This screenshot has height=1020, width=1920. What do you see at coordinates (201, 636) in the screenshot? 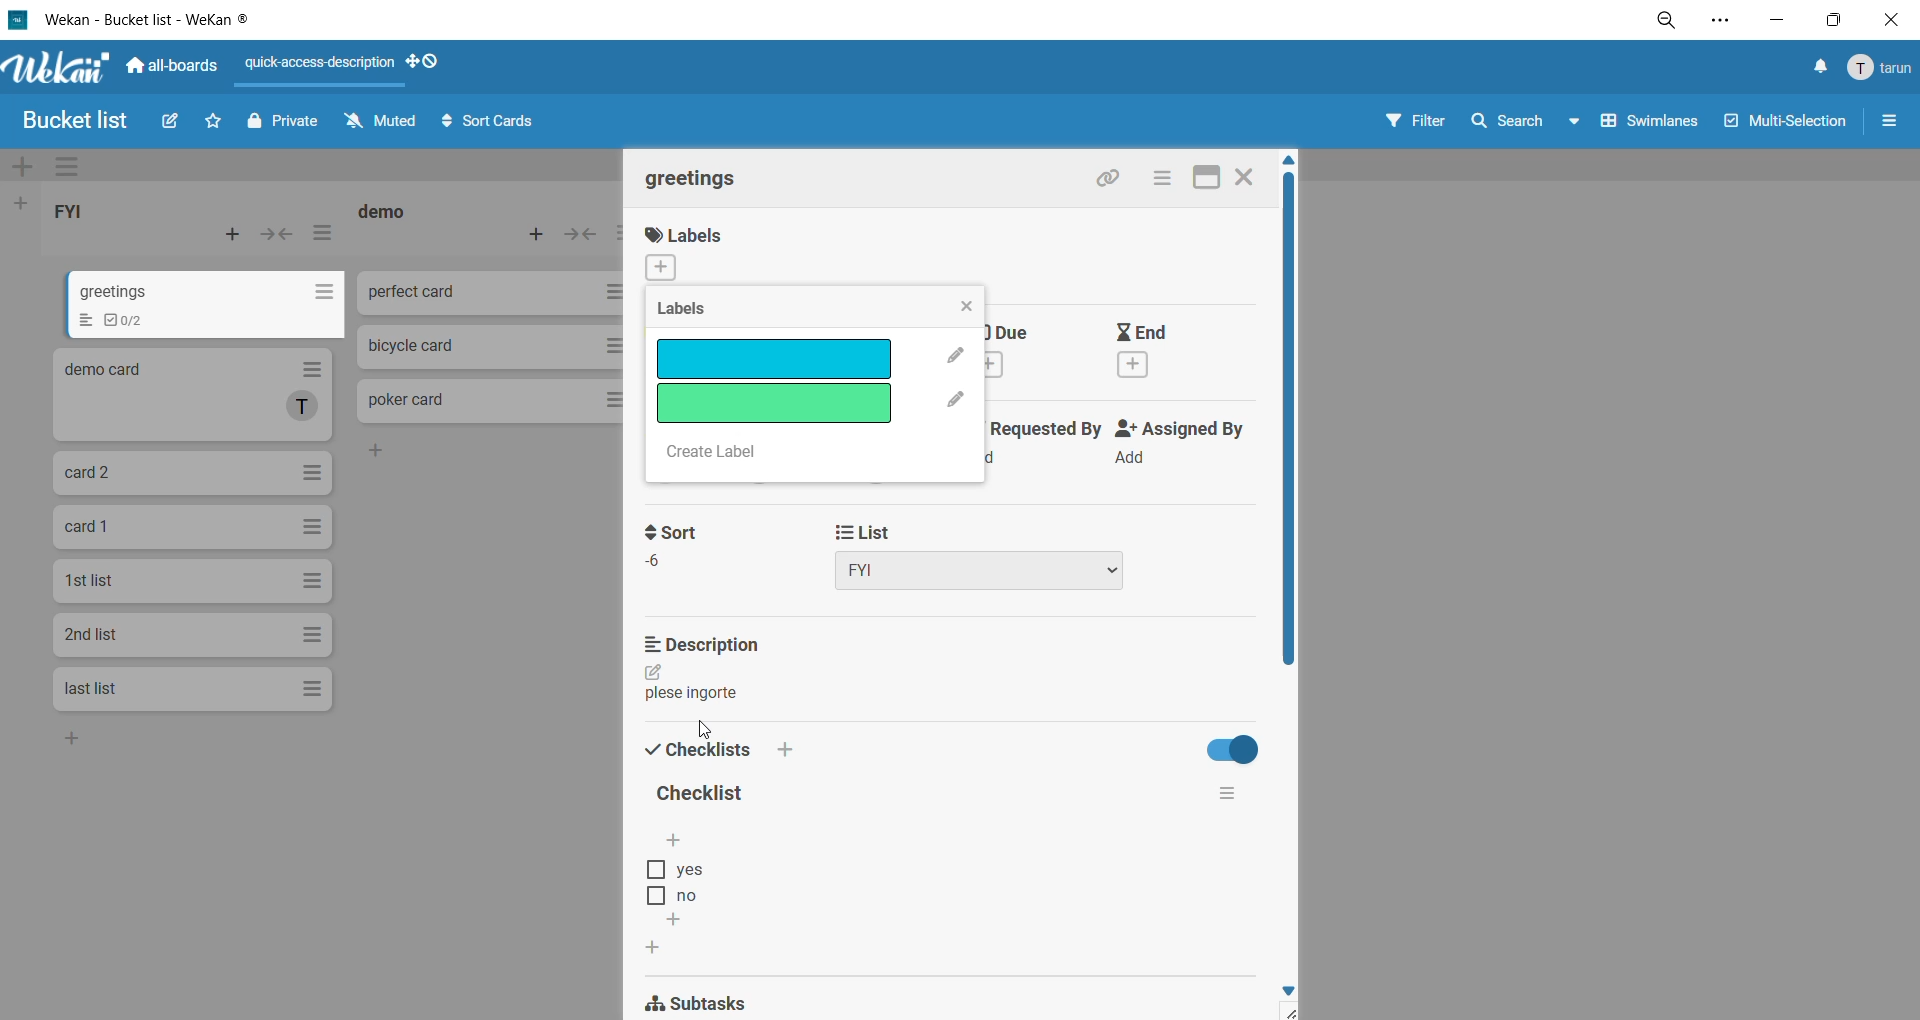
I see `2nd list ` at bounding box center [201, 636].